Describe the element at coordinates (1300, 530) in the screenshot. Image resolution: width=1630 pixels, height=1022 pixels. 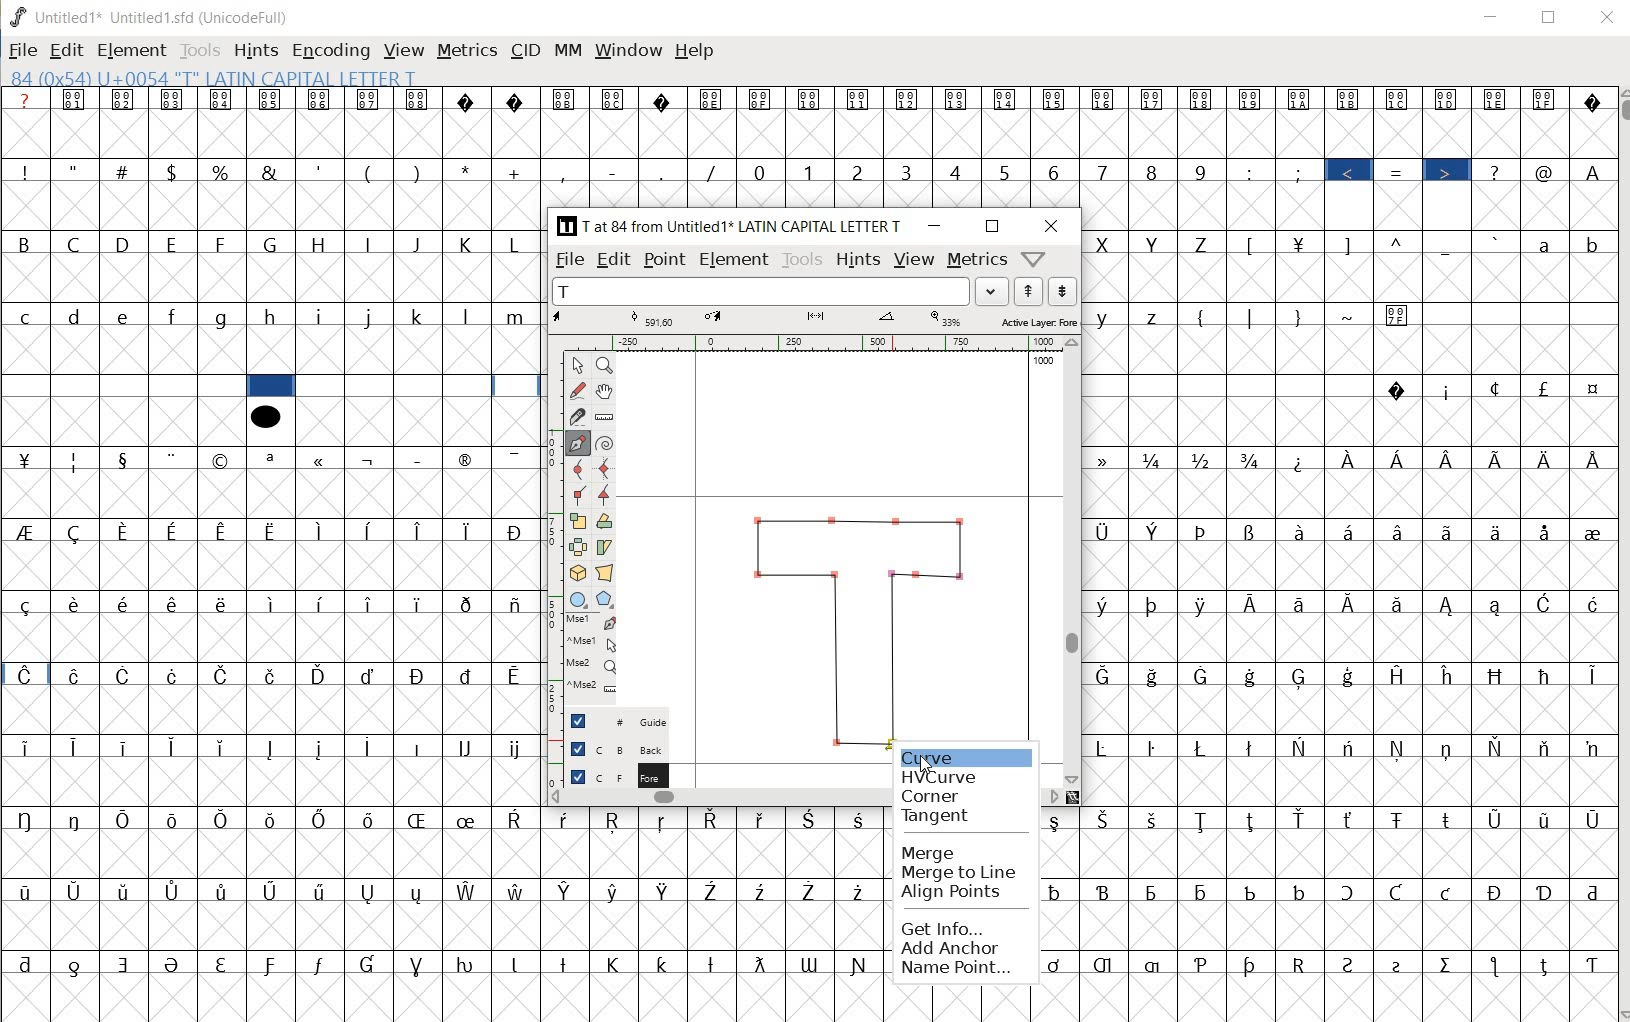
I see `Symbol` at that location.